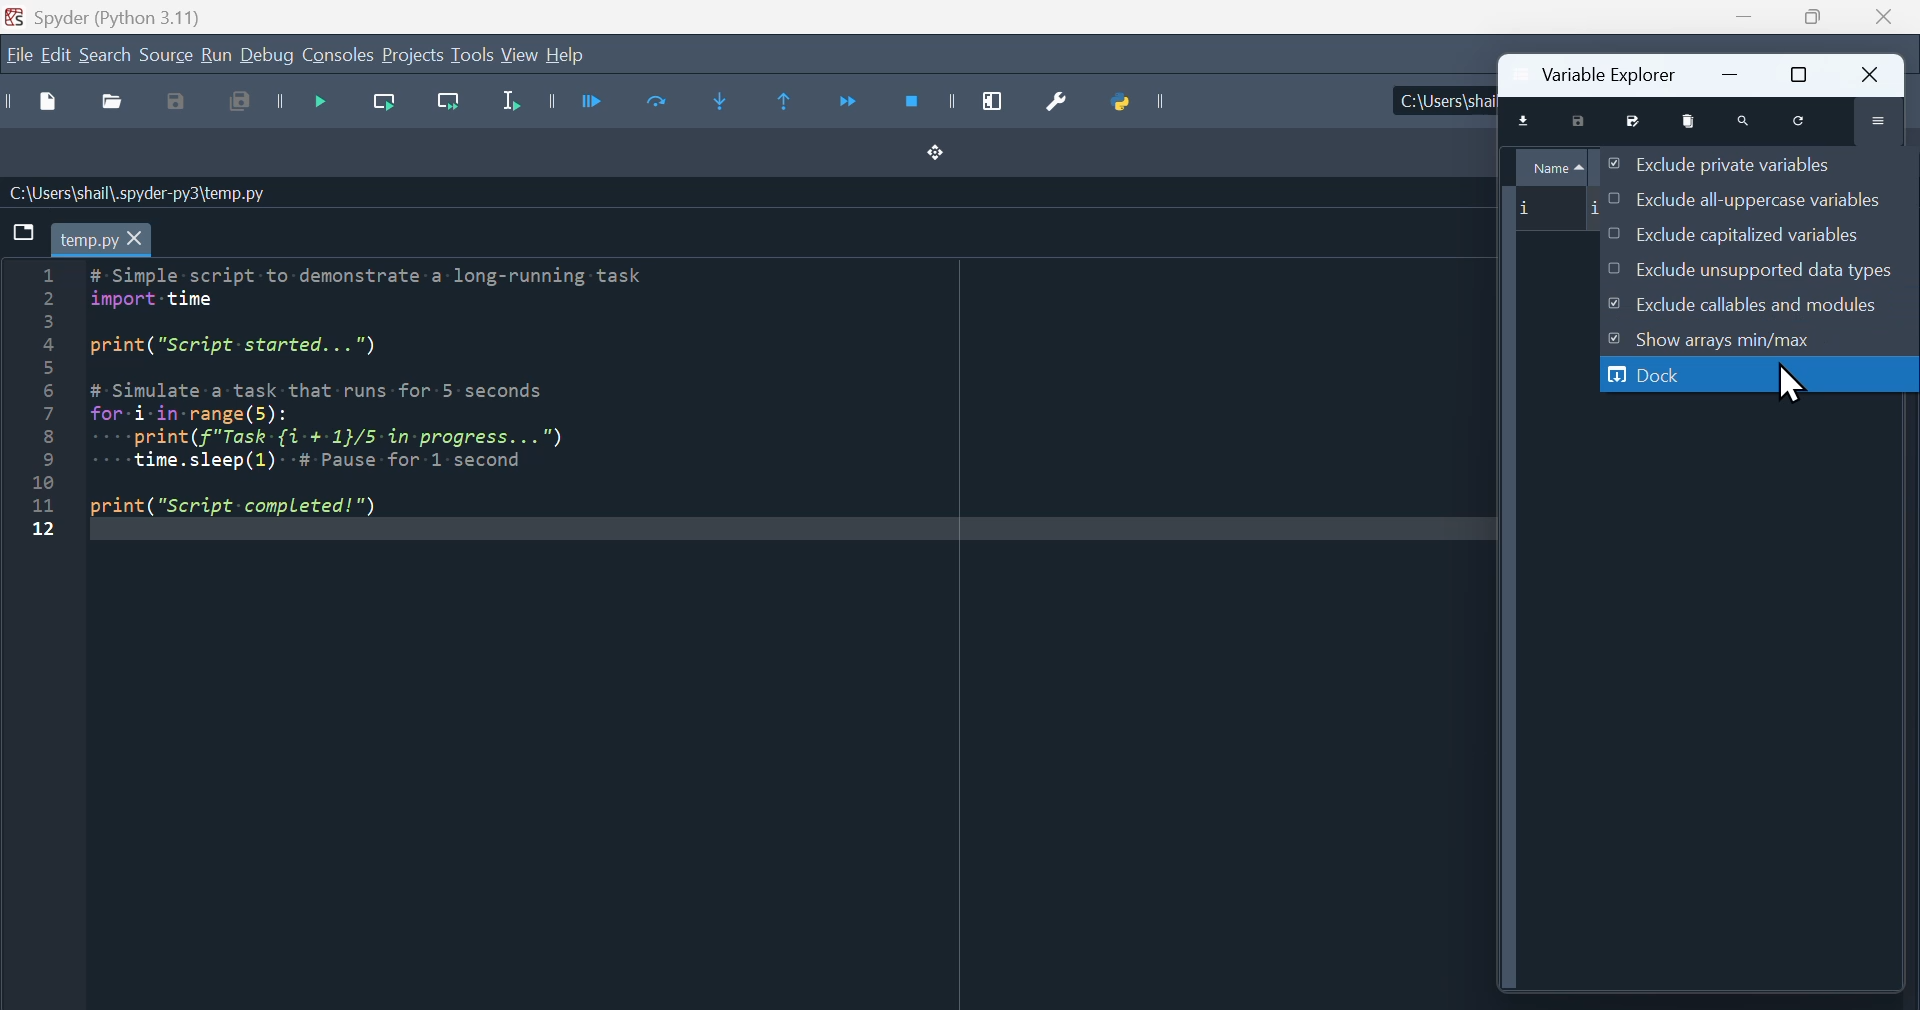 The width and height of the screenshot is (1920, 1010). Describe the element at coordinates (1742, 17) in the screenshot. I see `minimise` at that location.